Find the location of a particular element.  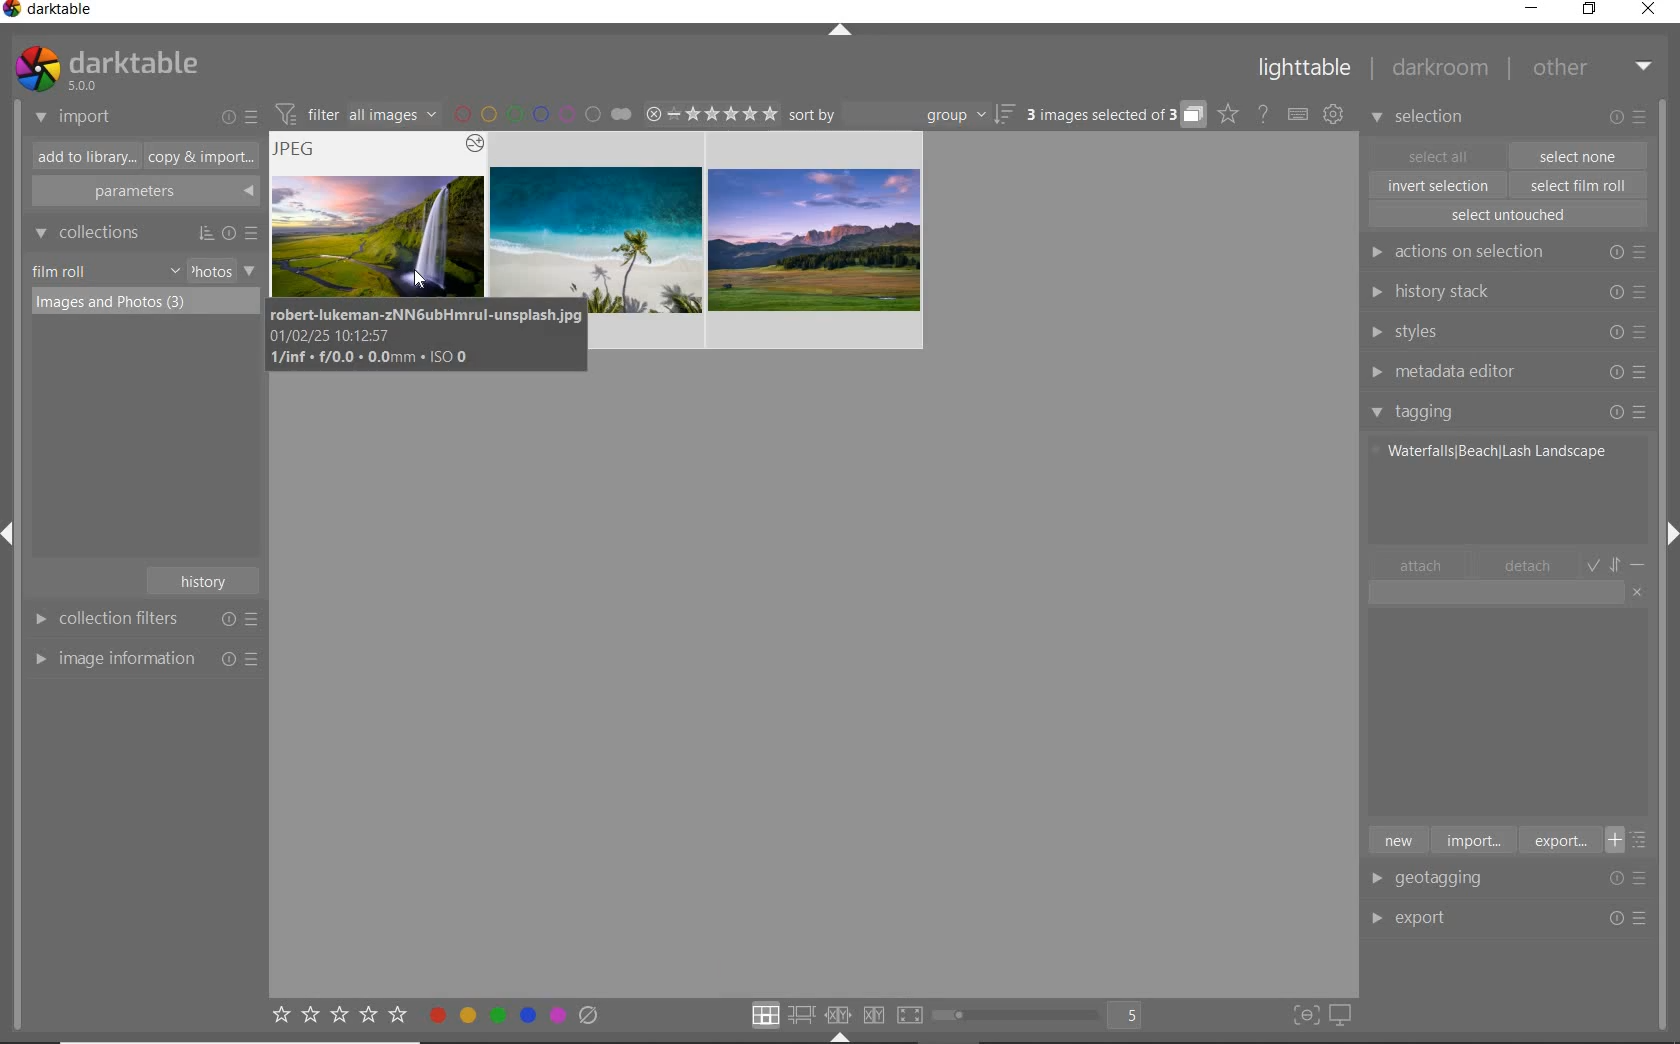

select untouched is located at coordinates (1507, 215).